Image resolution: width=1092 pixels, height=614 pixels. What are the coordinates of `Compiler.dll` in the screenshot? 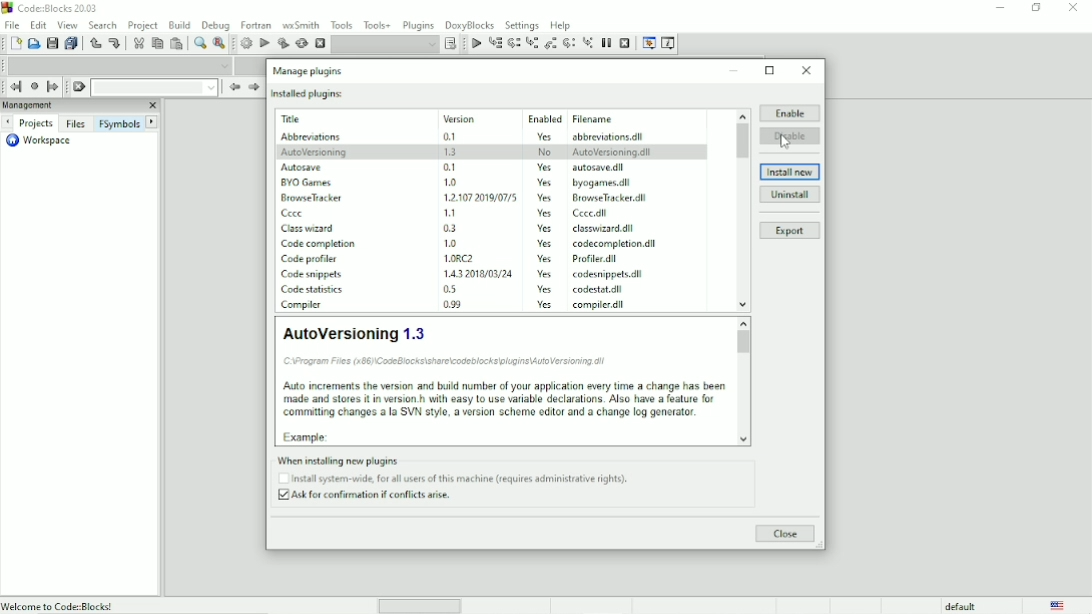 It's located at (602, 305).